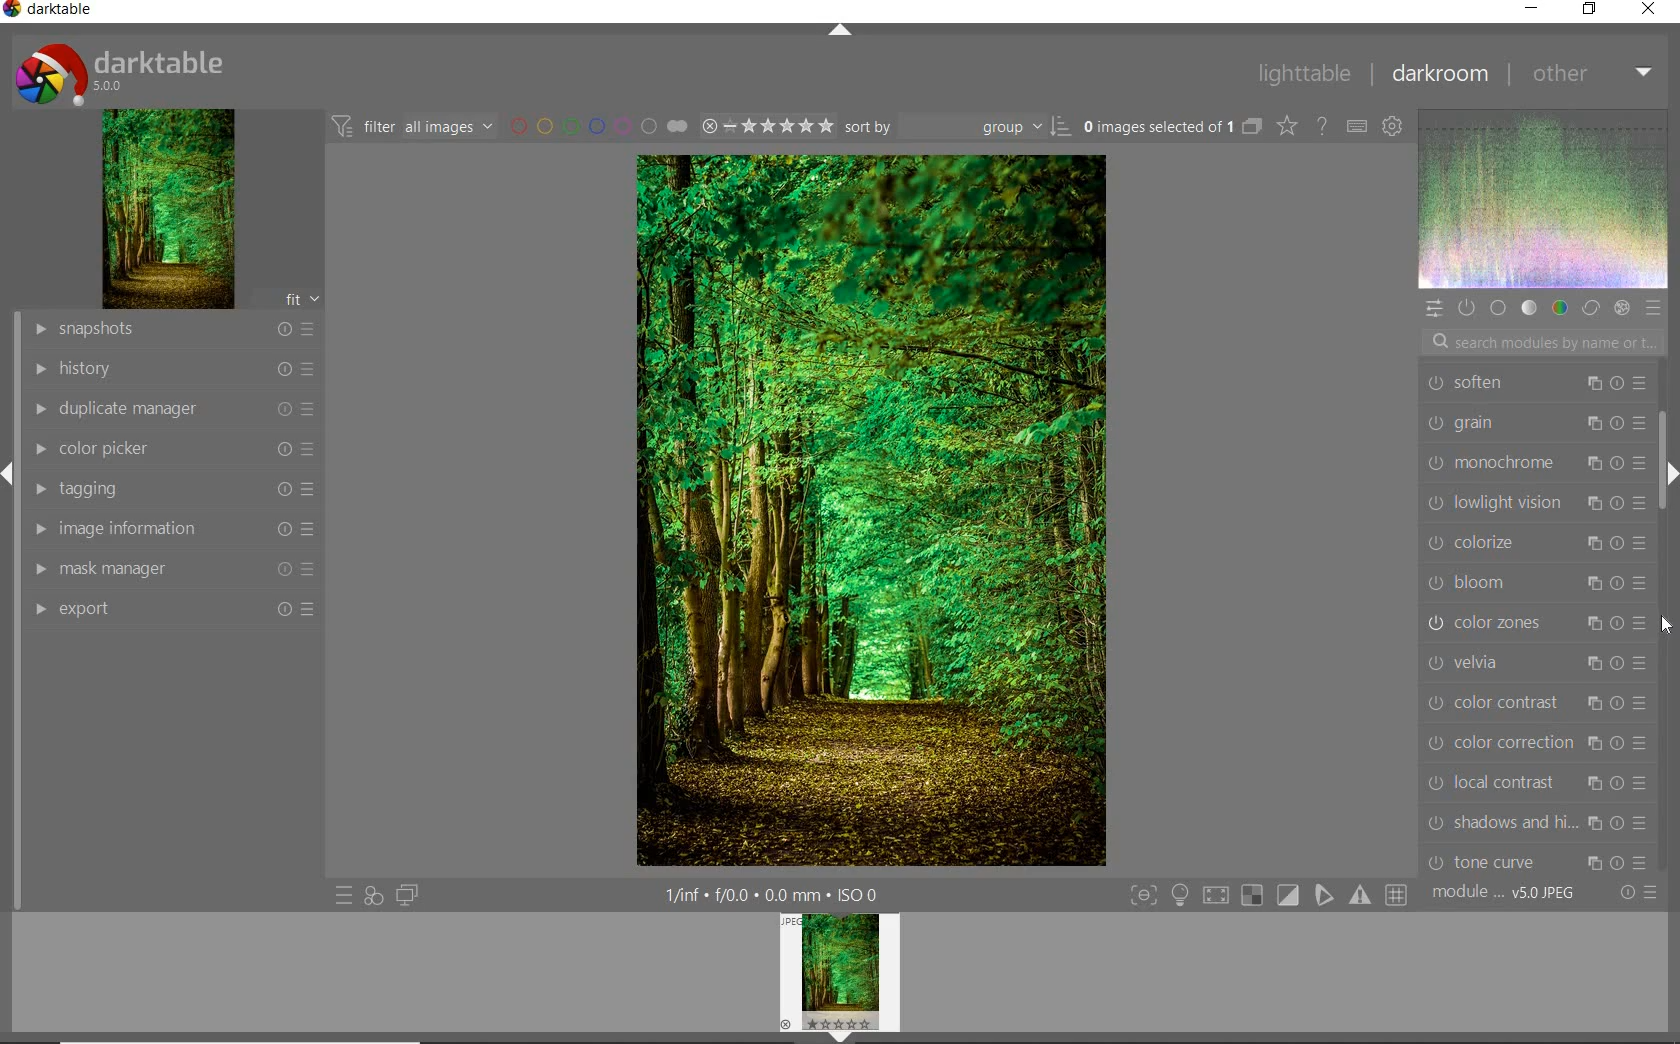  I want to click on color contrast, so click(1537, 702).